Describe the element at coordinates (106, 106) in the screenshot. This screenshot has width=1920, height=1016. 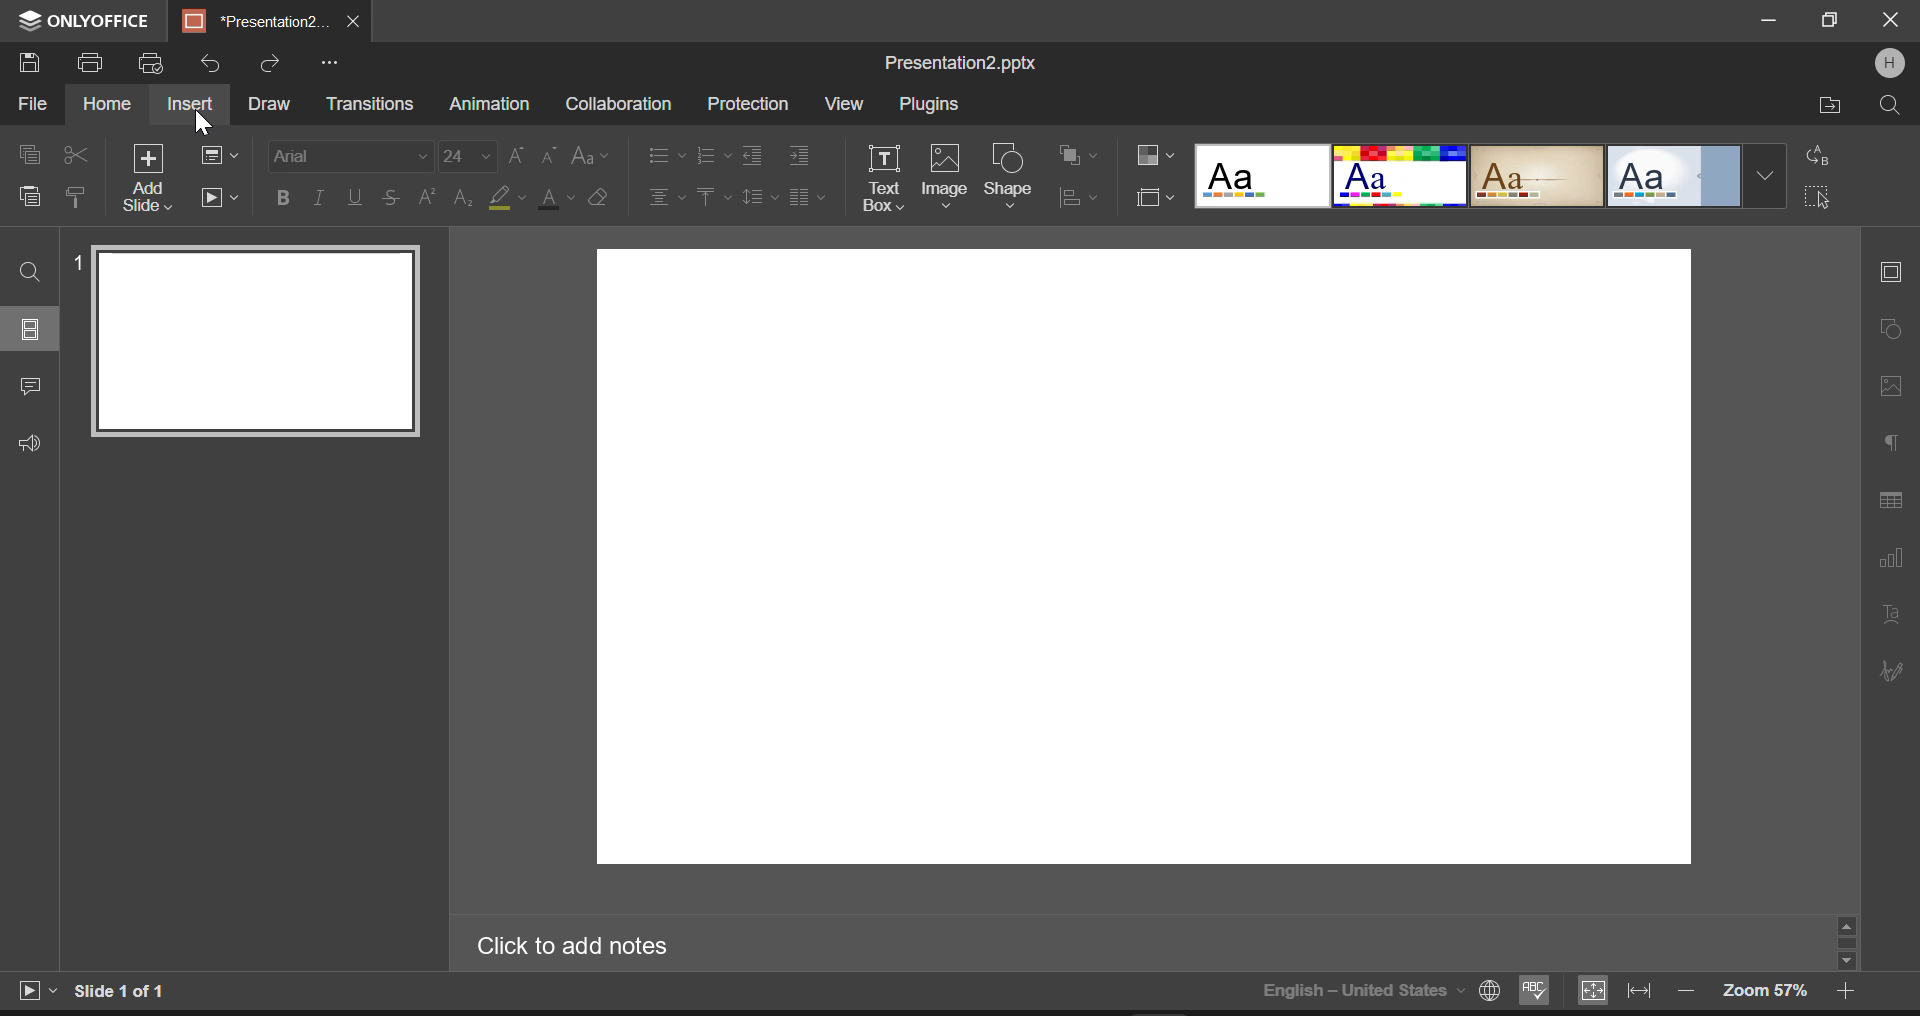
I see `Home Menu` at that location.